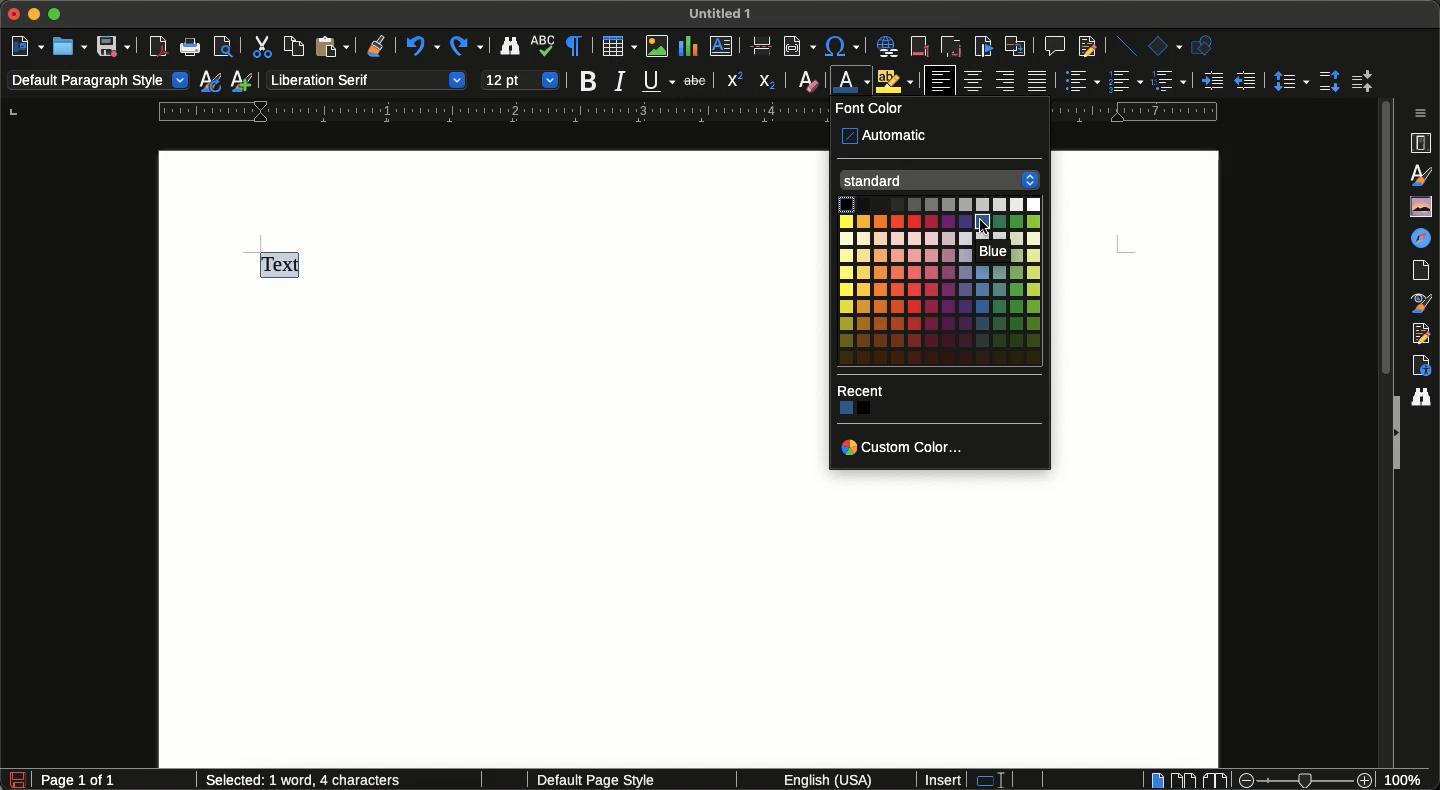  What do you see at coordinates (1384, 243) in the screenshot?
I see `Scroll` at bounding box center [1384, 243].